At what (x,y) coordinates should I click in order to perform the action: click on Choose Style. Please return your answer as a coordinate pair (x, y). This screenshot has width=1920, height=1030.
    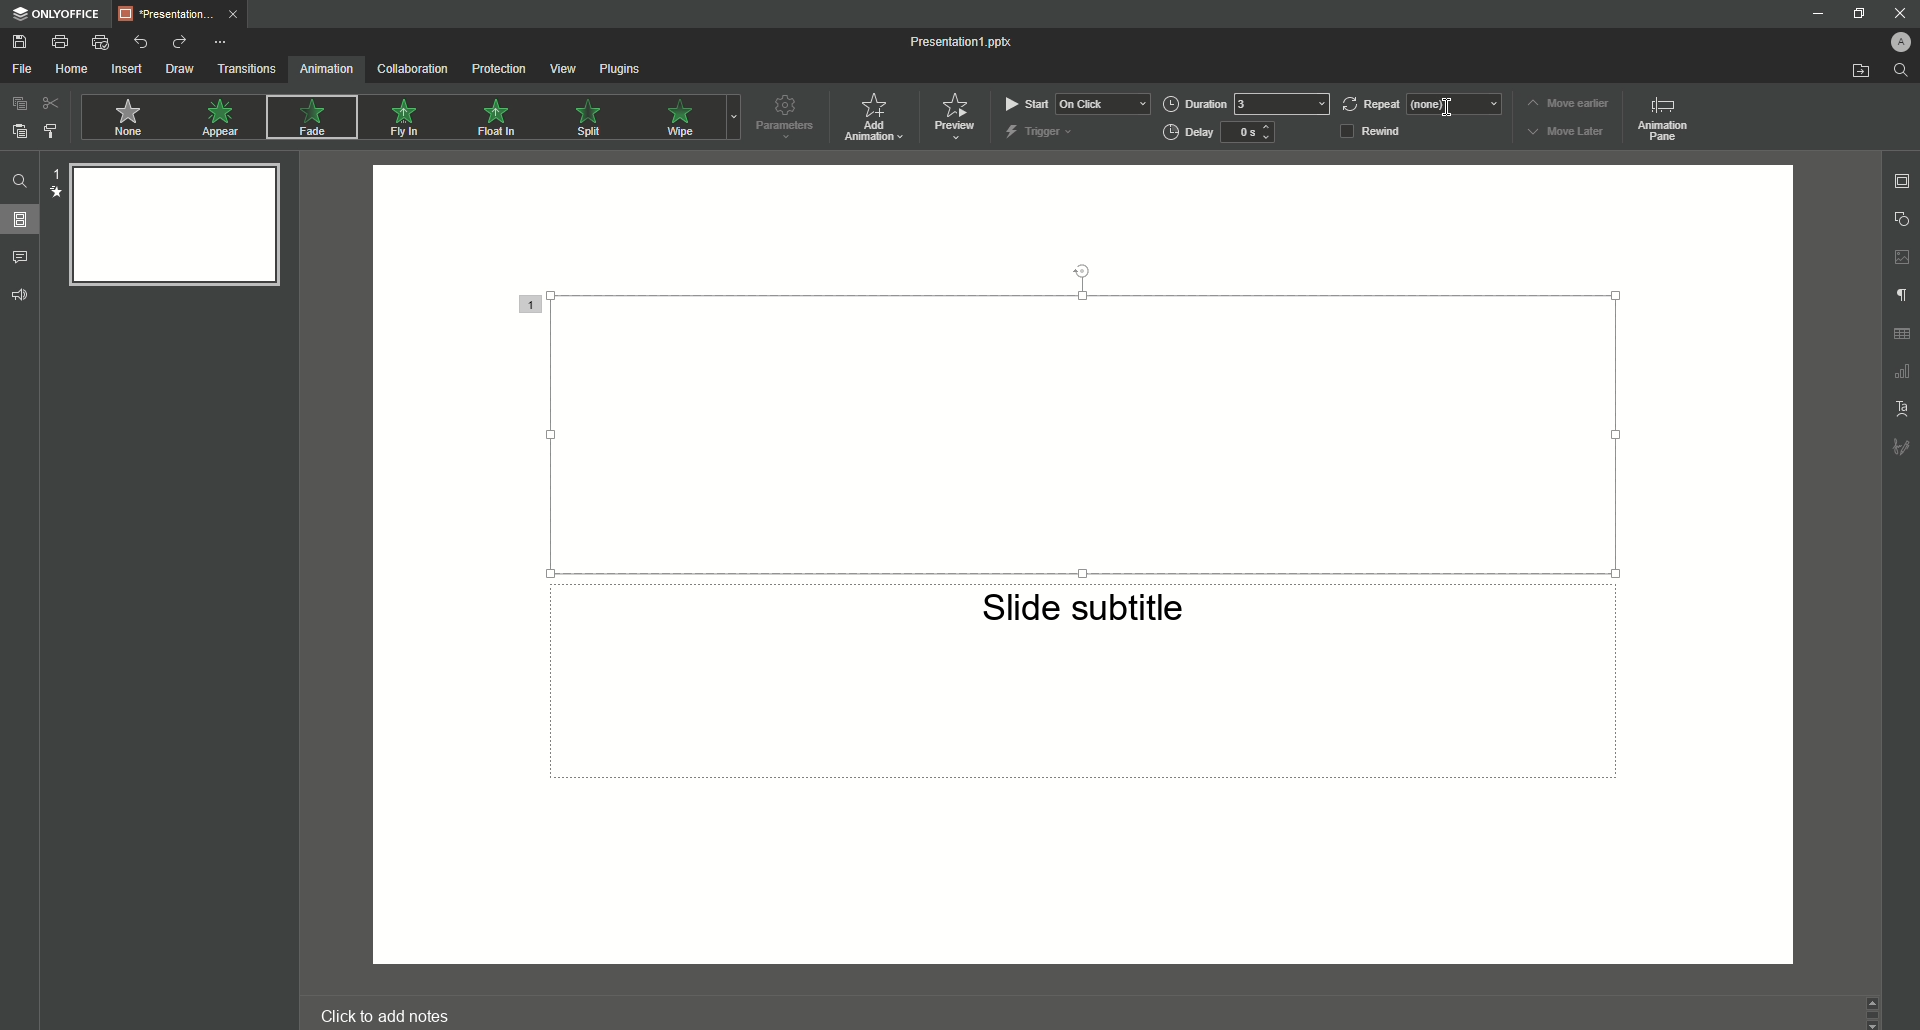
    Looking at the image, I should click on (51, 131).